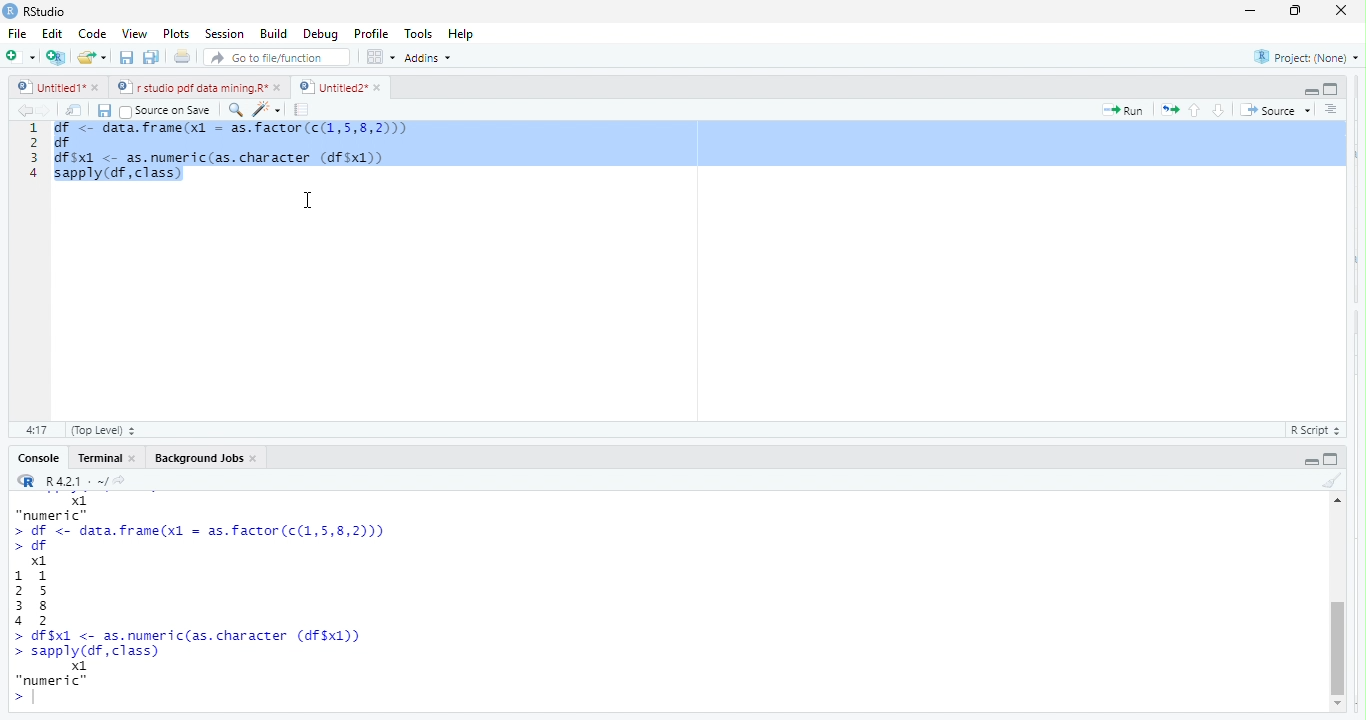  Describe the element at coordinates (27, 481) in the screenshot. I see `r studio logo` at that location.